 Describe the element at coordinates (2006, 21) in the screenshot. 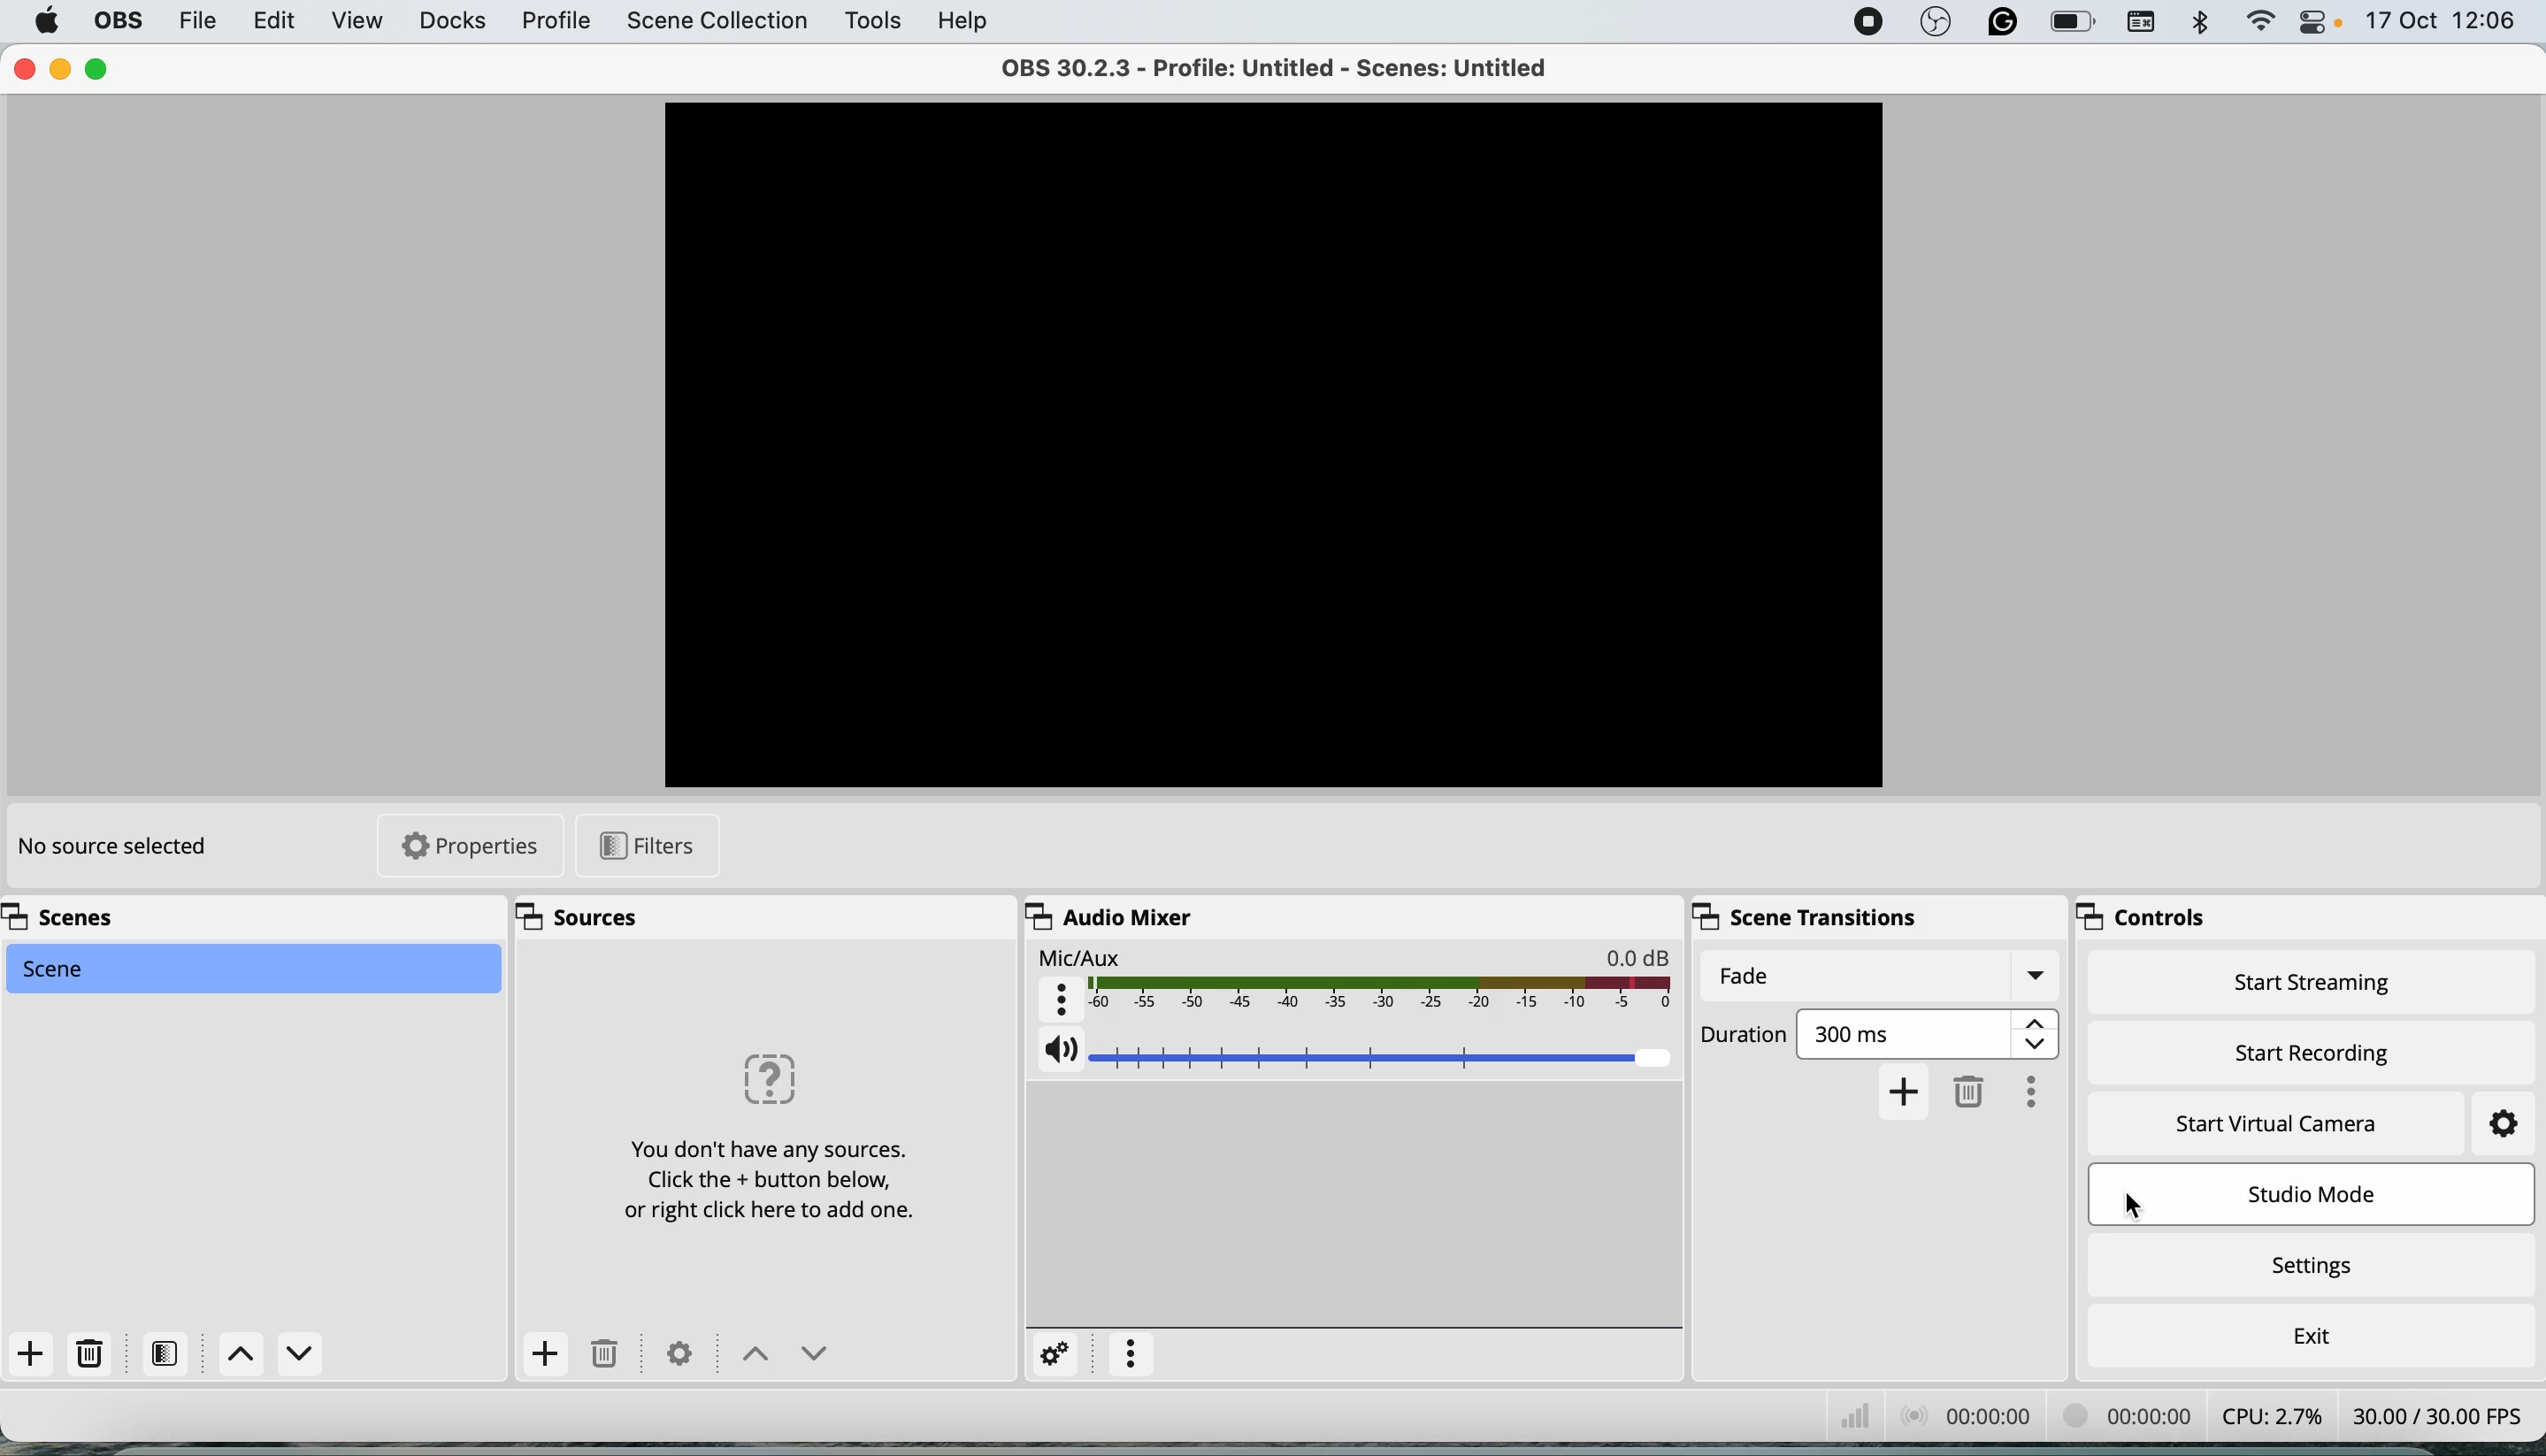

I see `grammarly` at that location.